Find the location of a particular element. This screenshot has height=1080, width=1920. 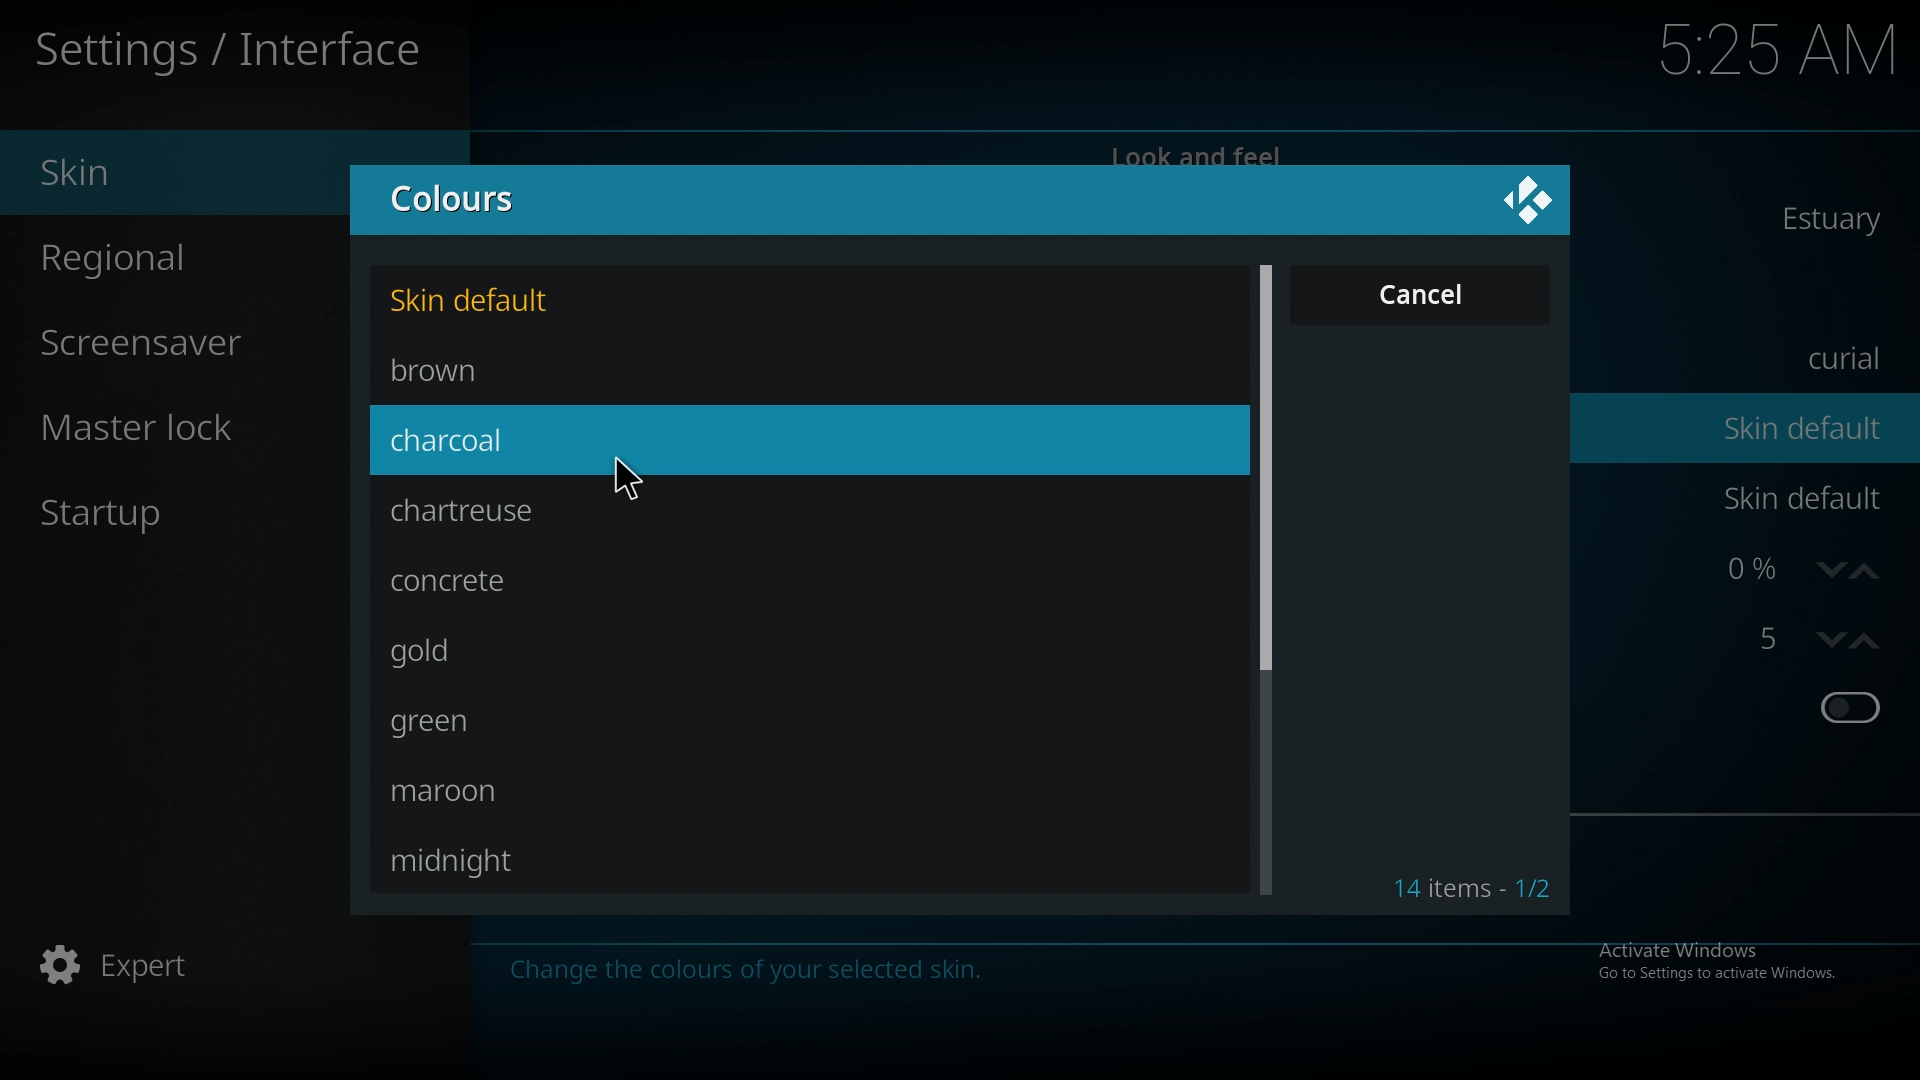

curial is located at coordinates (1843, 358).